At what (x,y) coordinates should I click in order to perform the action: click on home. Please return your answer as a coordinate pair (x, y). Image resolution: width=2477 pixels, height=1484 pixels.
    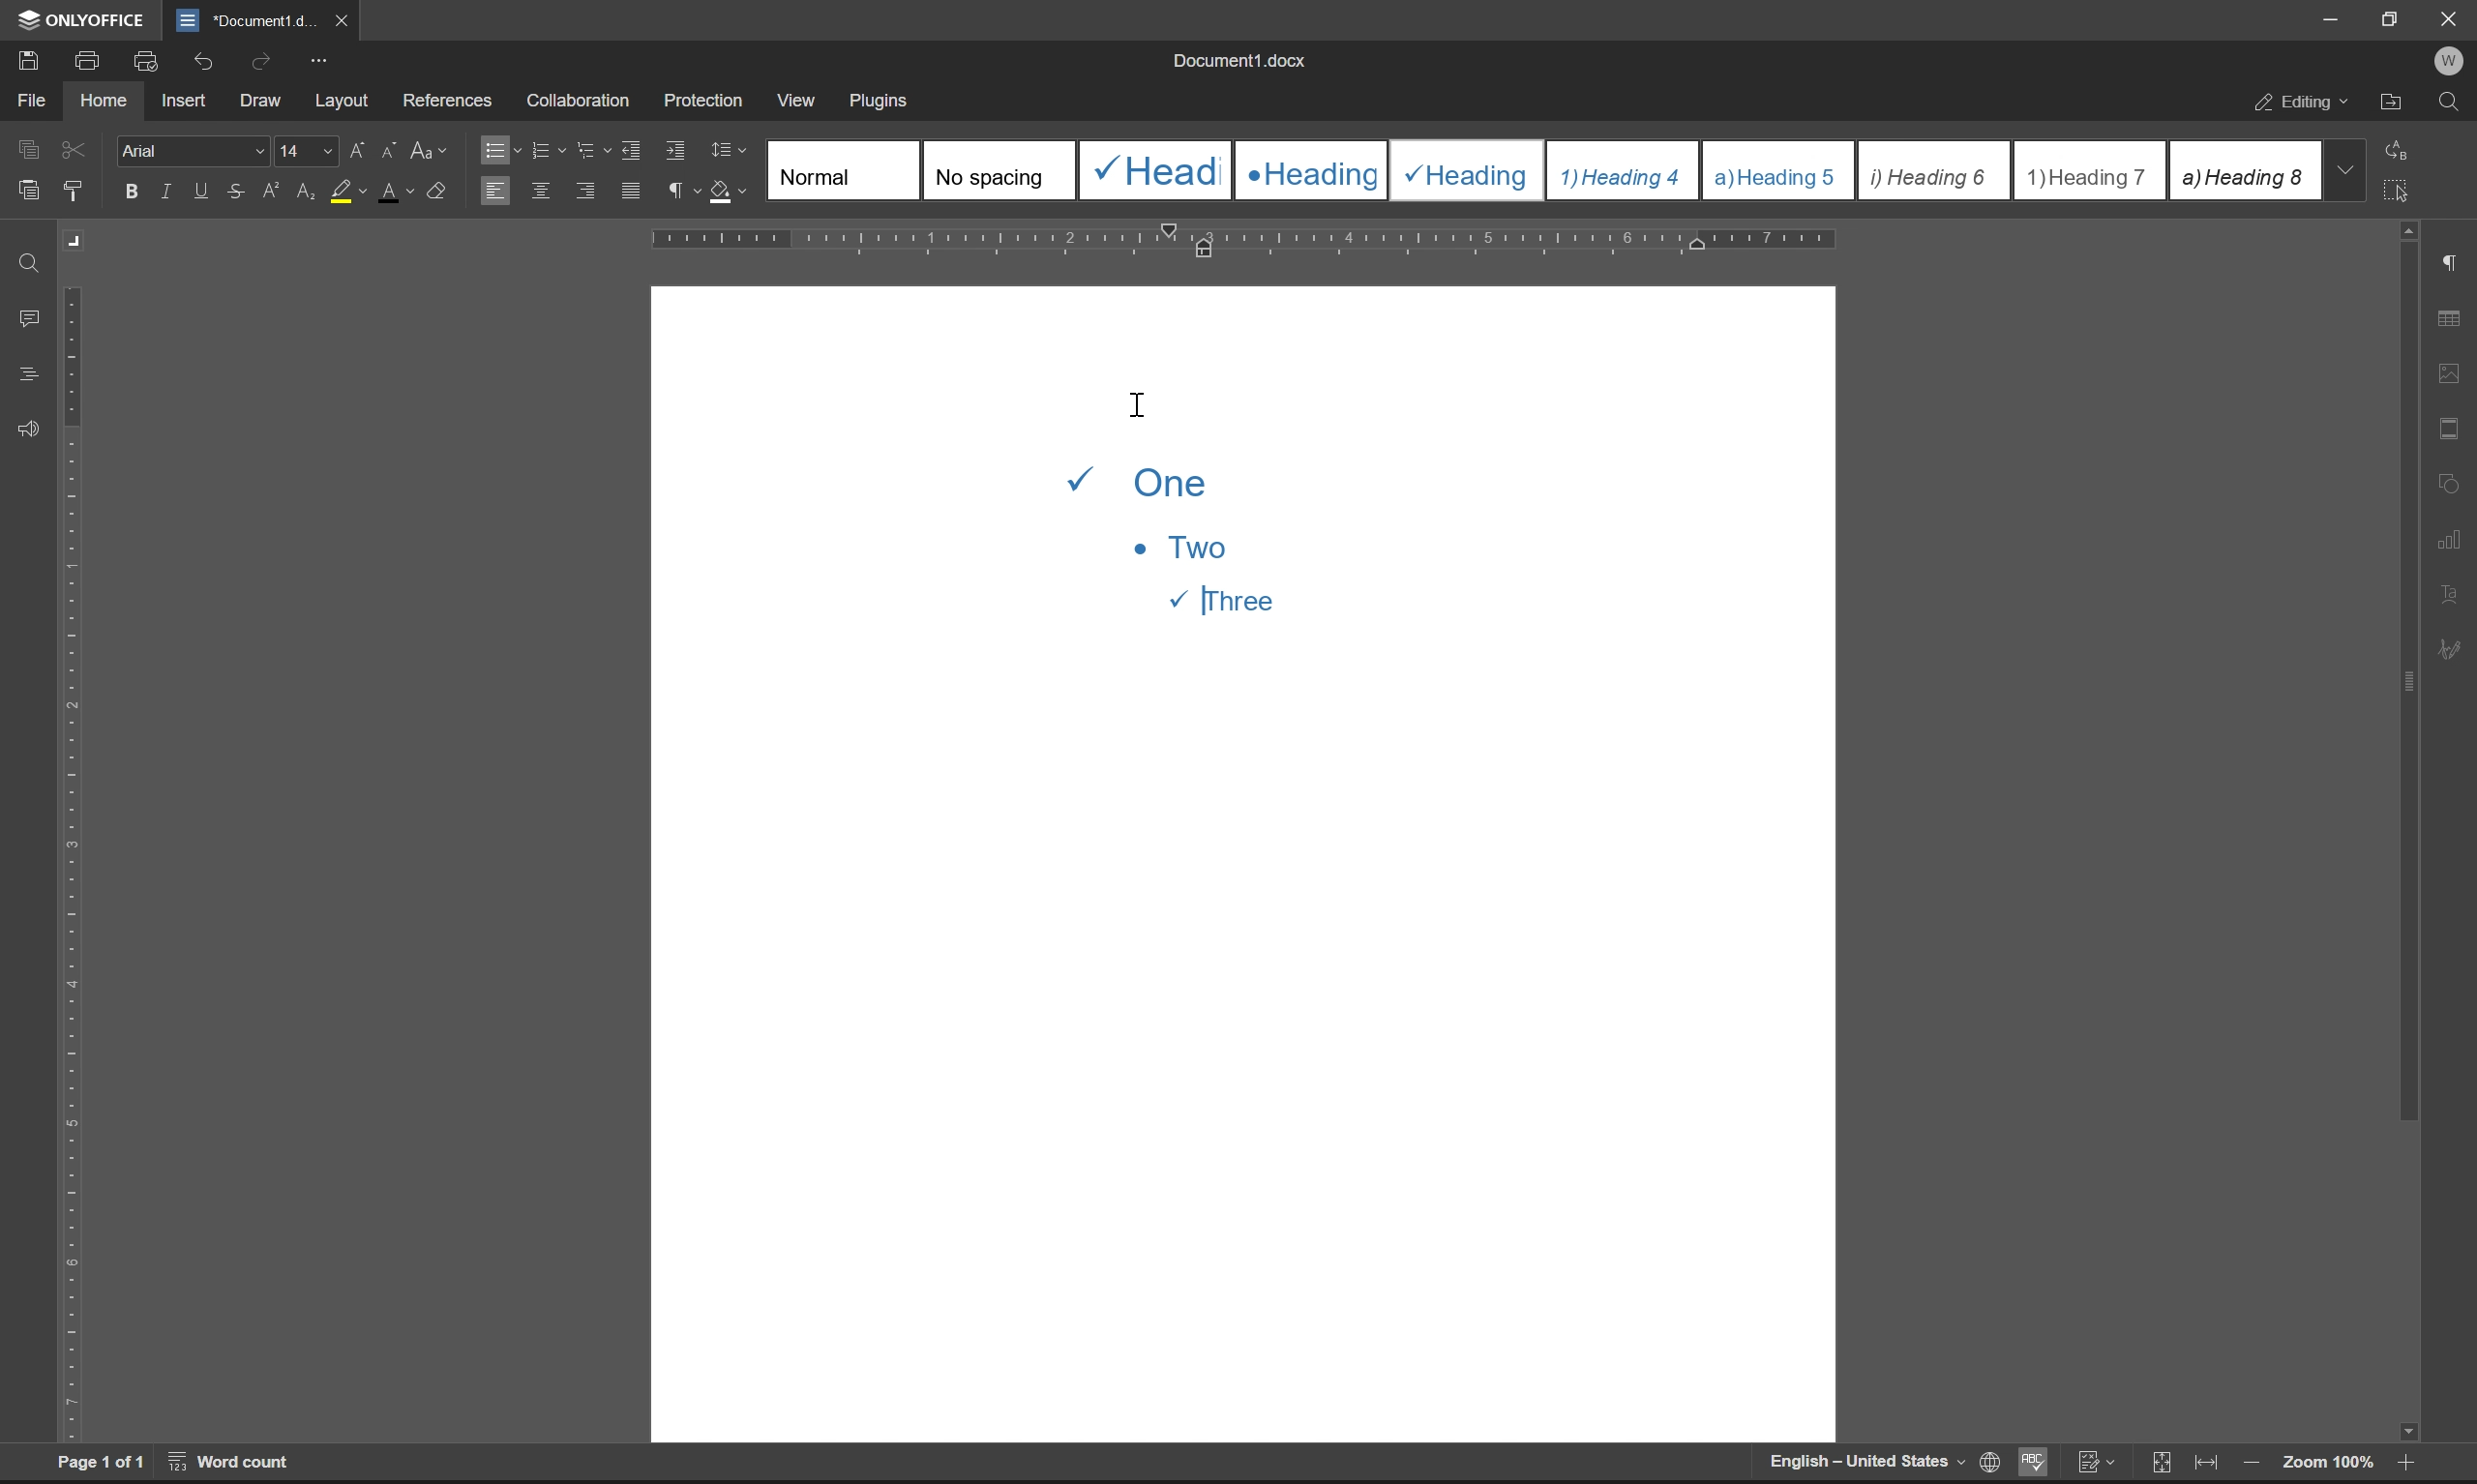
    Looking at the image, I should click on (102, 98).